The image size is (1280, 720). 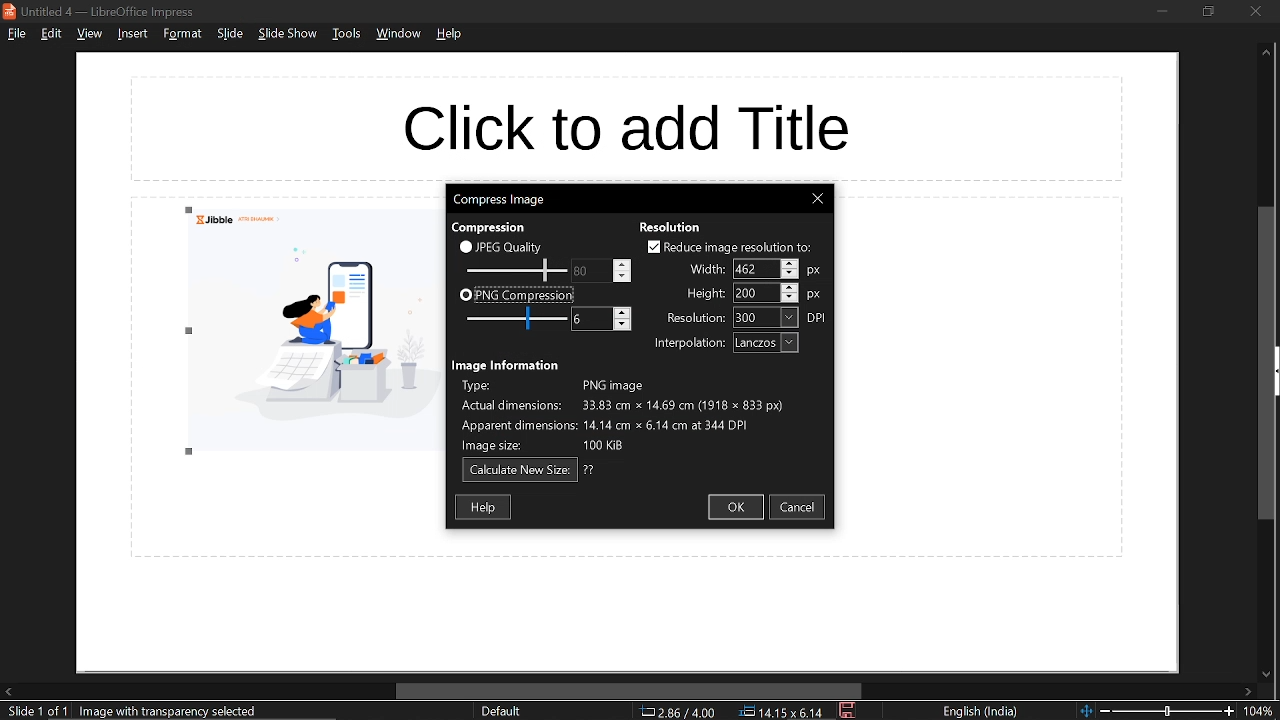 What do you see at coordinates (230, 34) in the screenshot?
I see `slide` at bounding box center [230, 34].